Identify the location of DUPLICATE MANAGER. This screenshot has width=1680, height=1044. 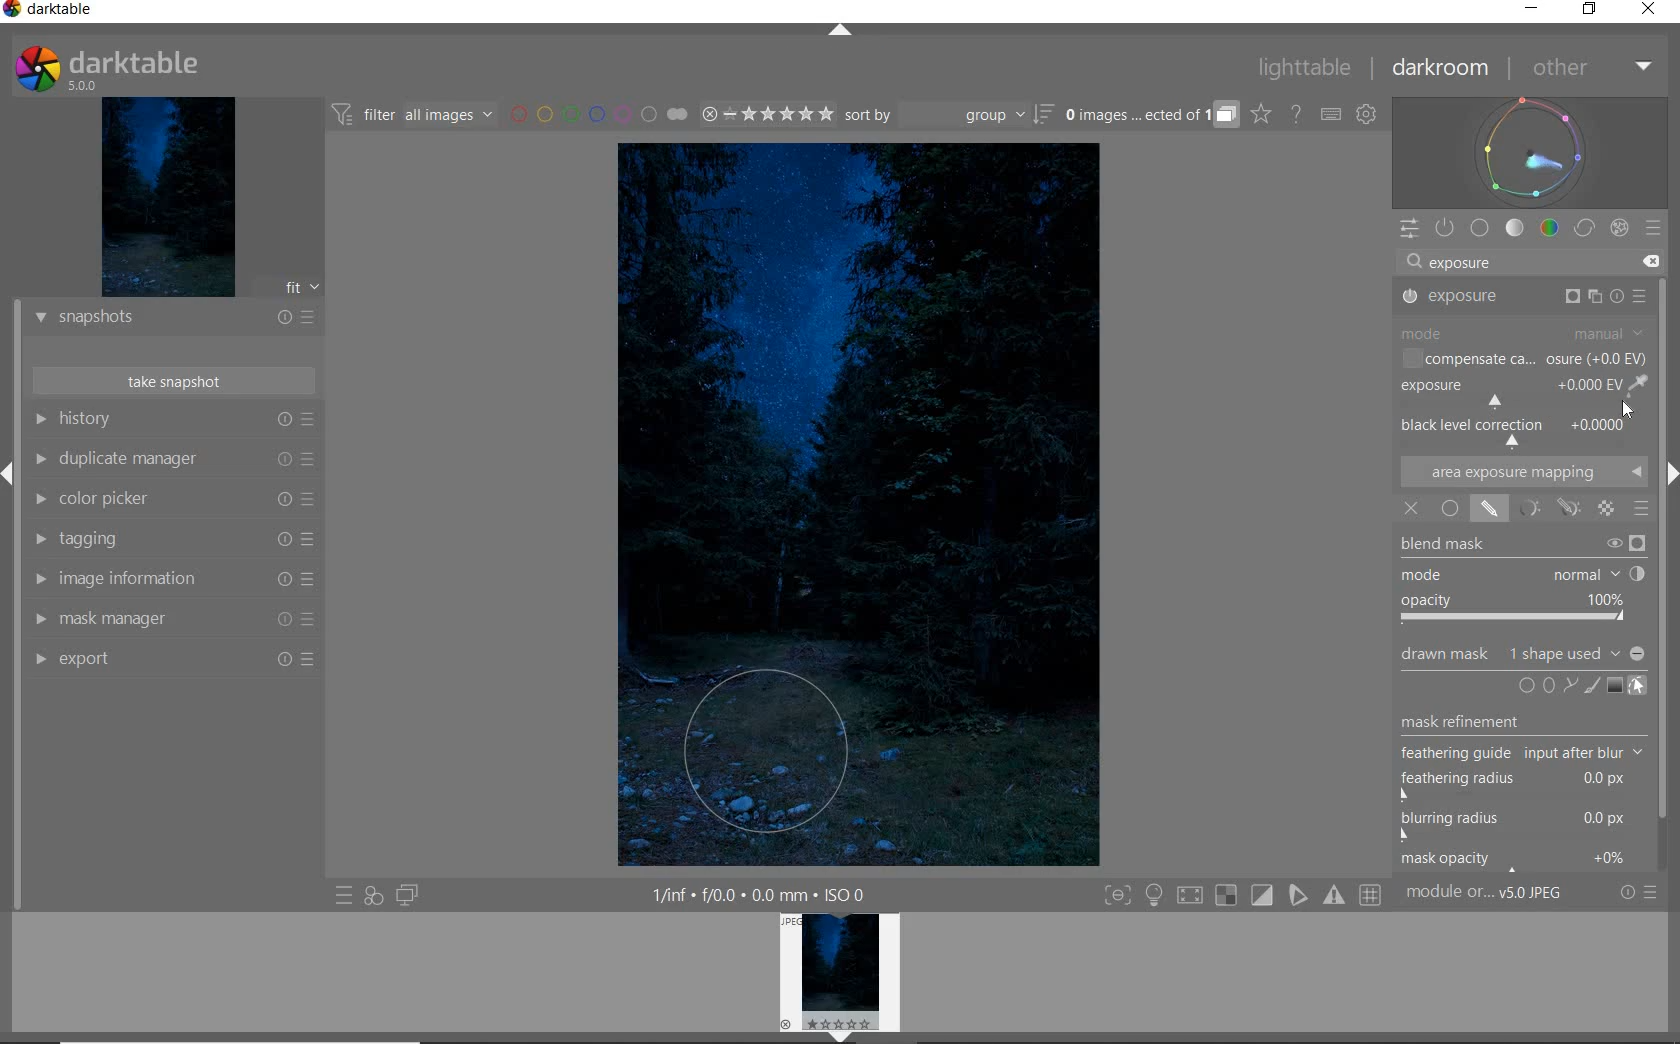
(172, 459).